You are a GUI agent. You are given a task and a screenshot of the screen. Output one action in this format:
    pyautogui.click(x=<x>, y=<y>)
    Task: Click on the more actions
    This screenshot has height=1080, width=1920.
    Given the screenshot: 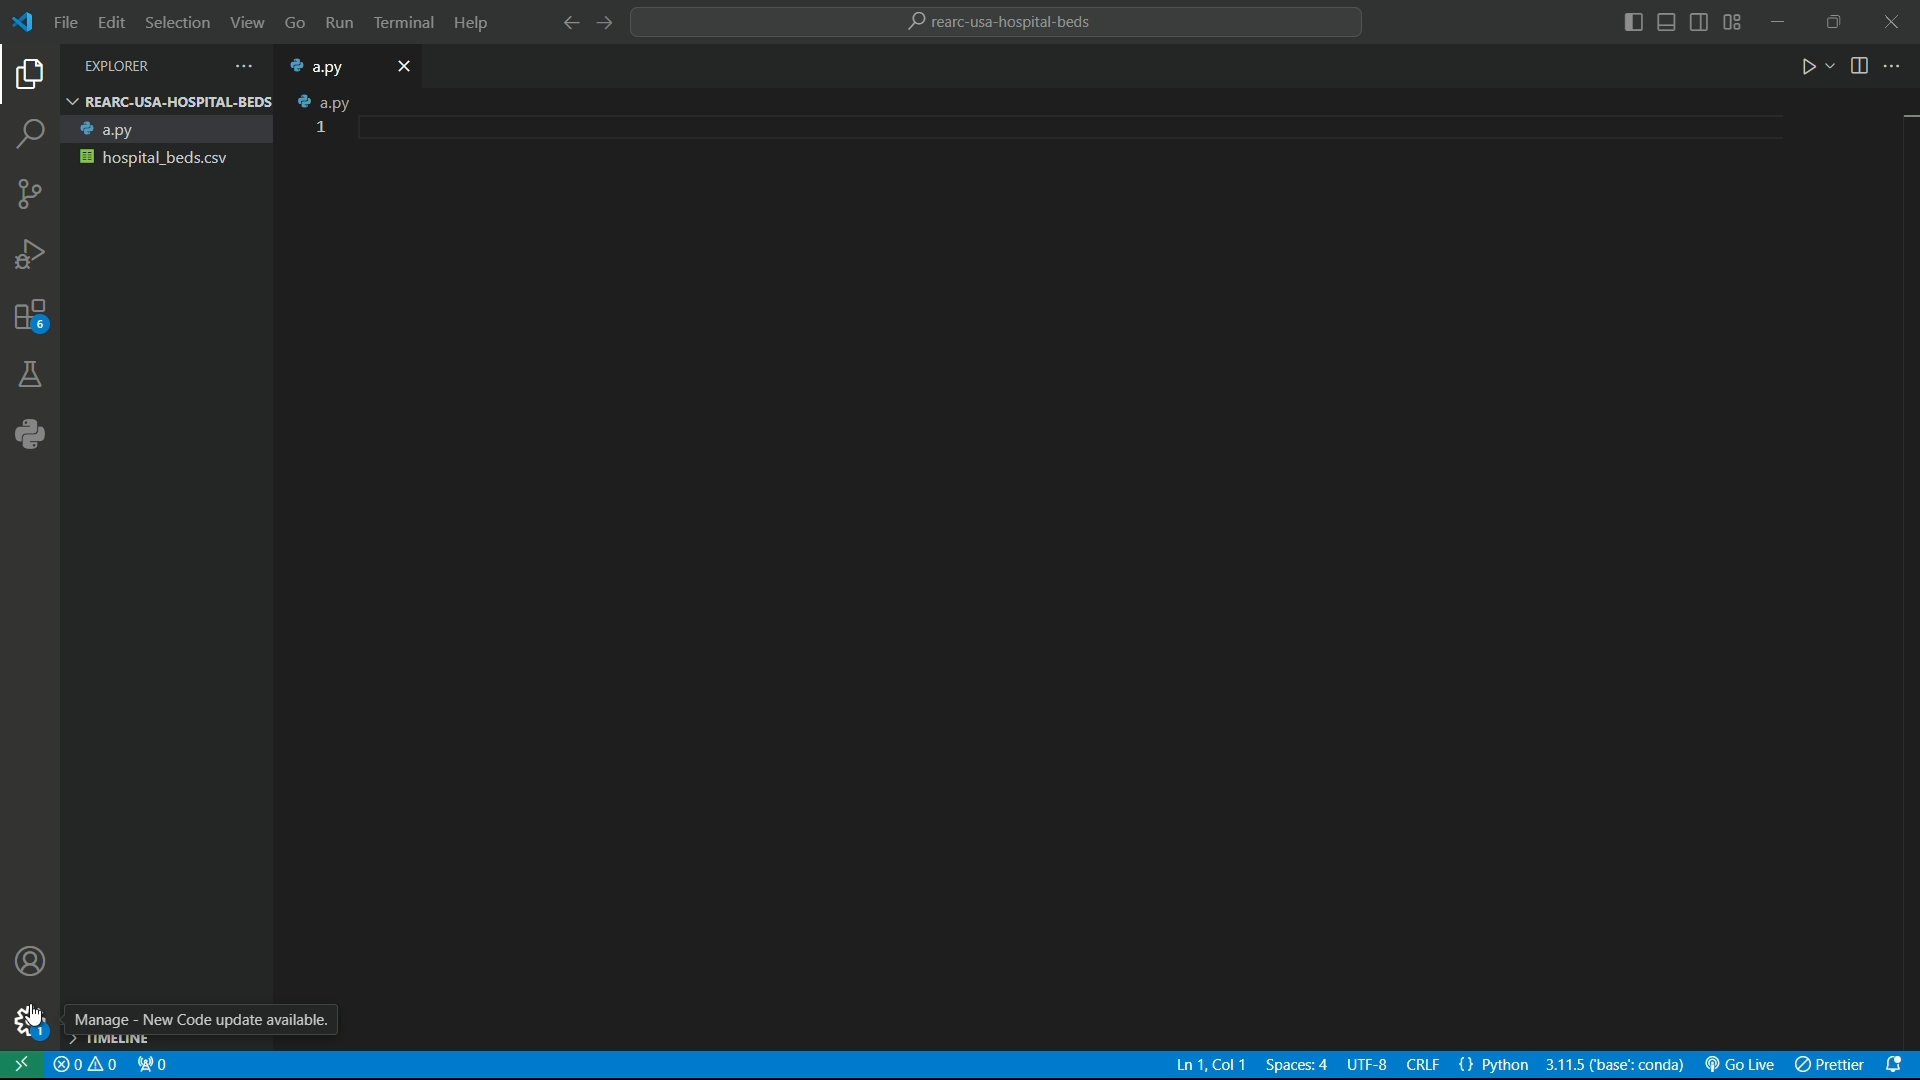 What is the action you would take?
    pyautogui.click(x=1895, y=66)
    